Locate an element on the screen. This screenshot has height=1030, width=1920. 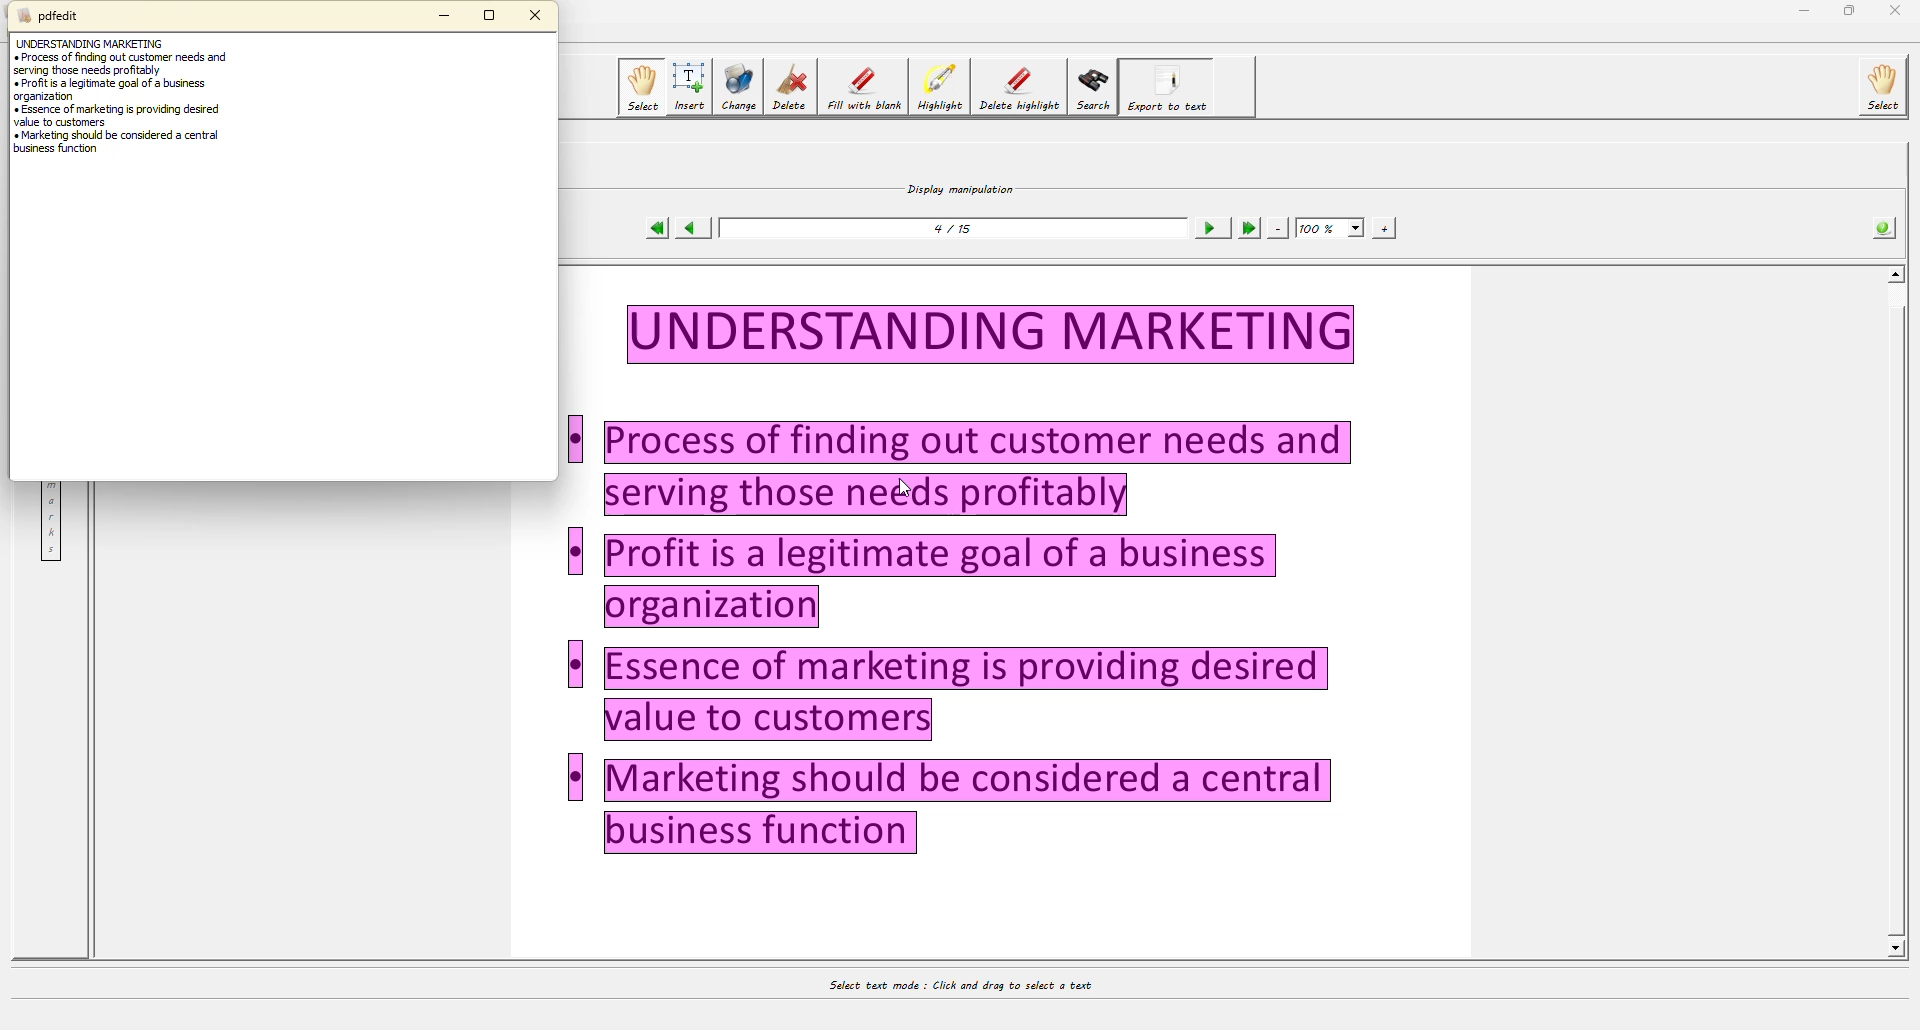
text is located at coordinates (121, 109).